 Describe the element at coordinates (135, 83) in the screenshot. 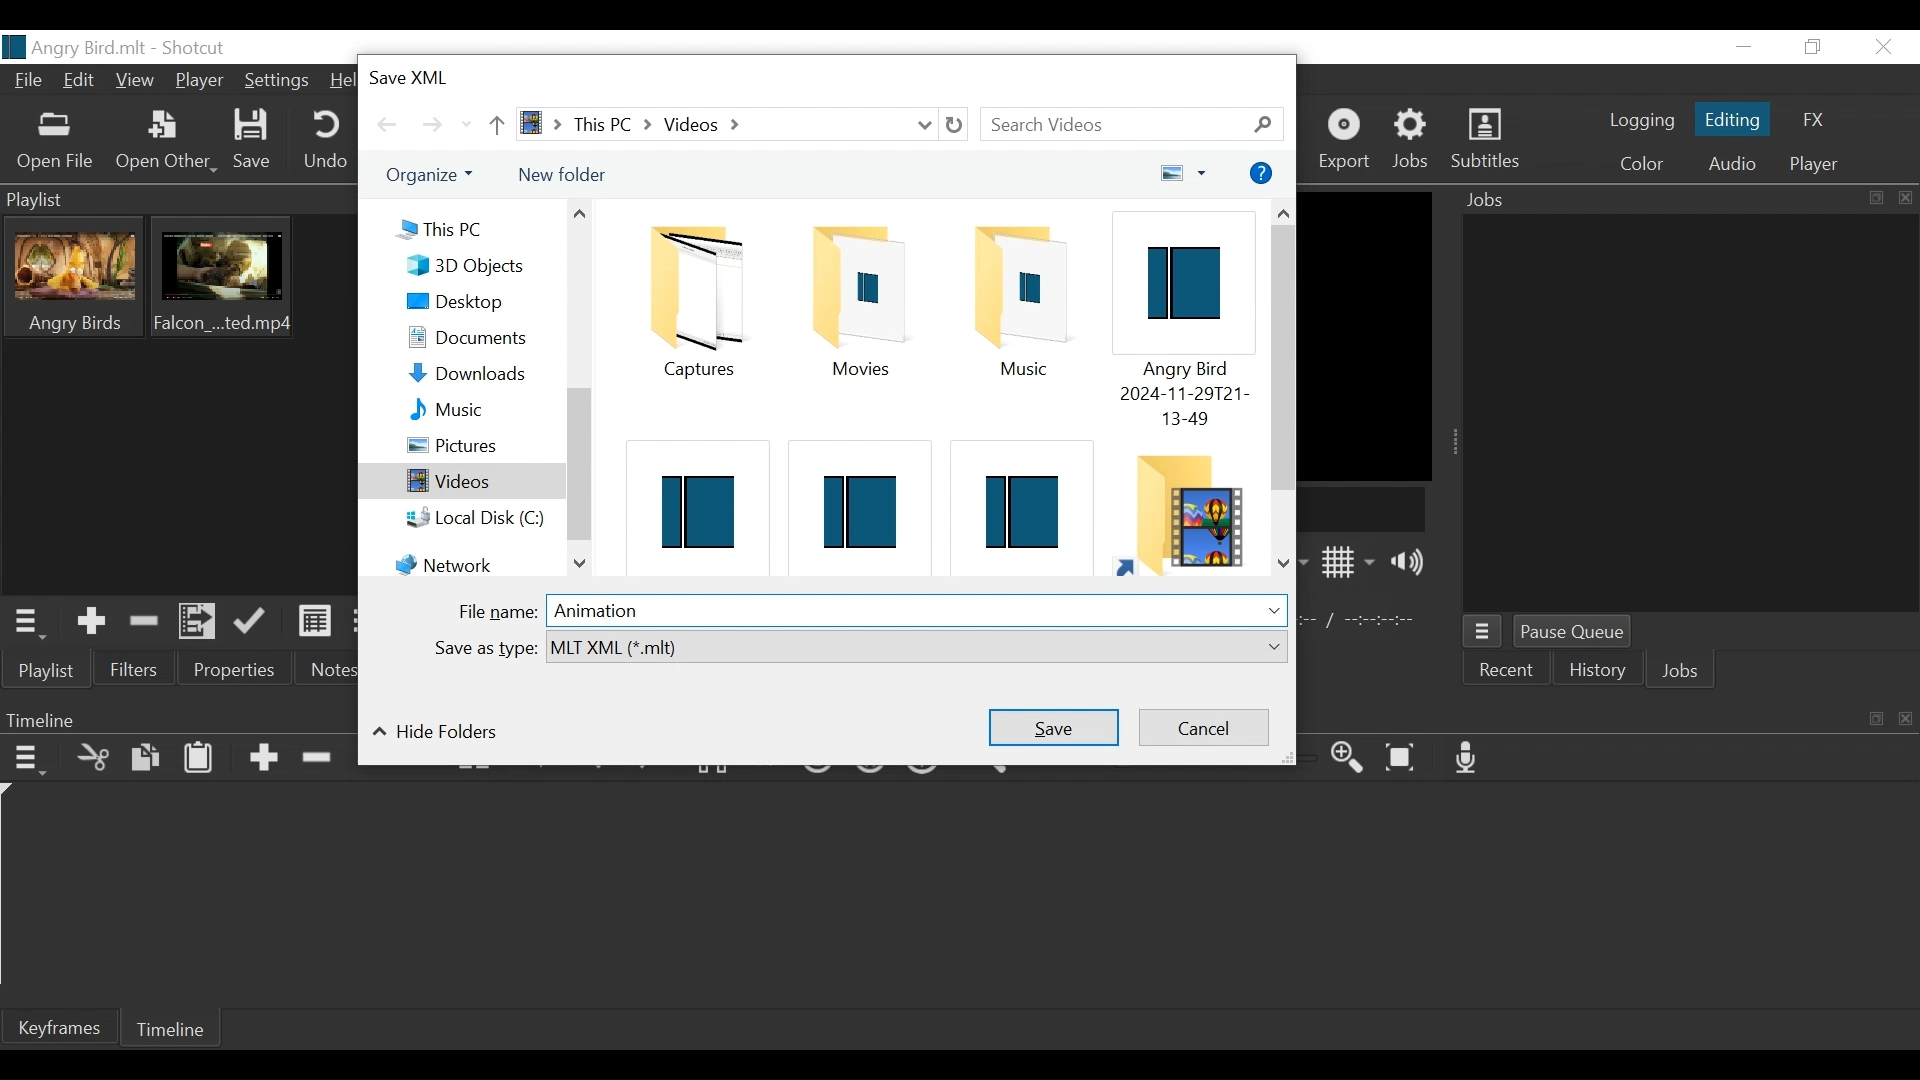

I see `View` at that location.